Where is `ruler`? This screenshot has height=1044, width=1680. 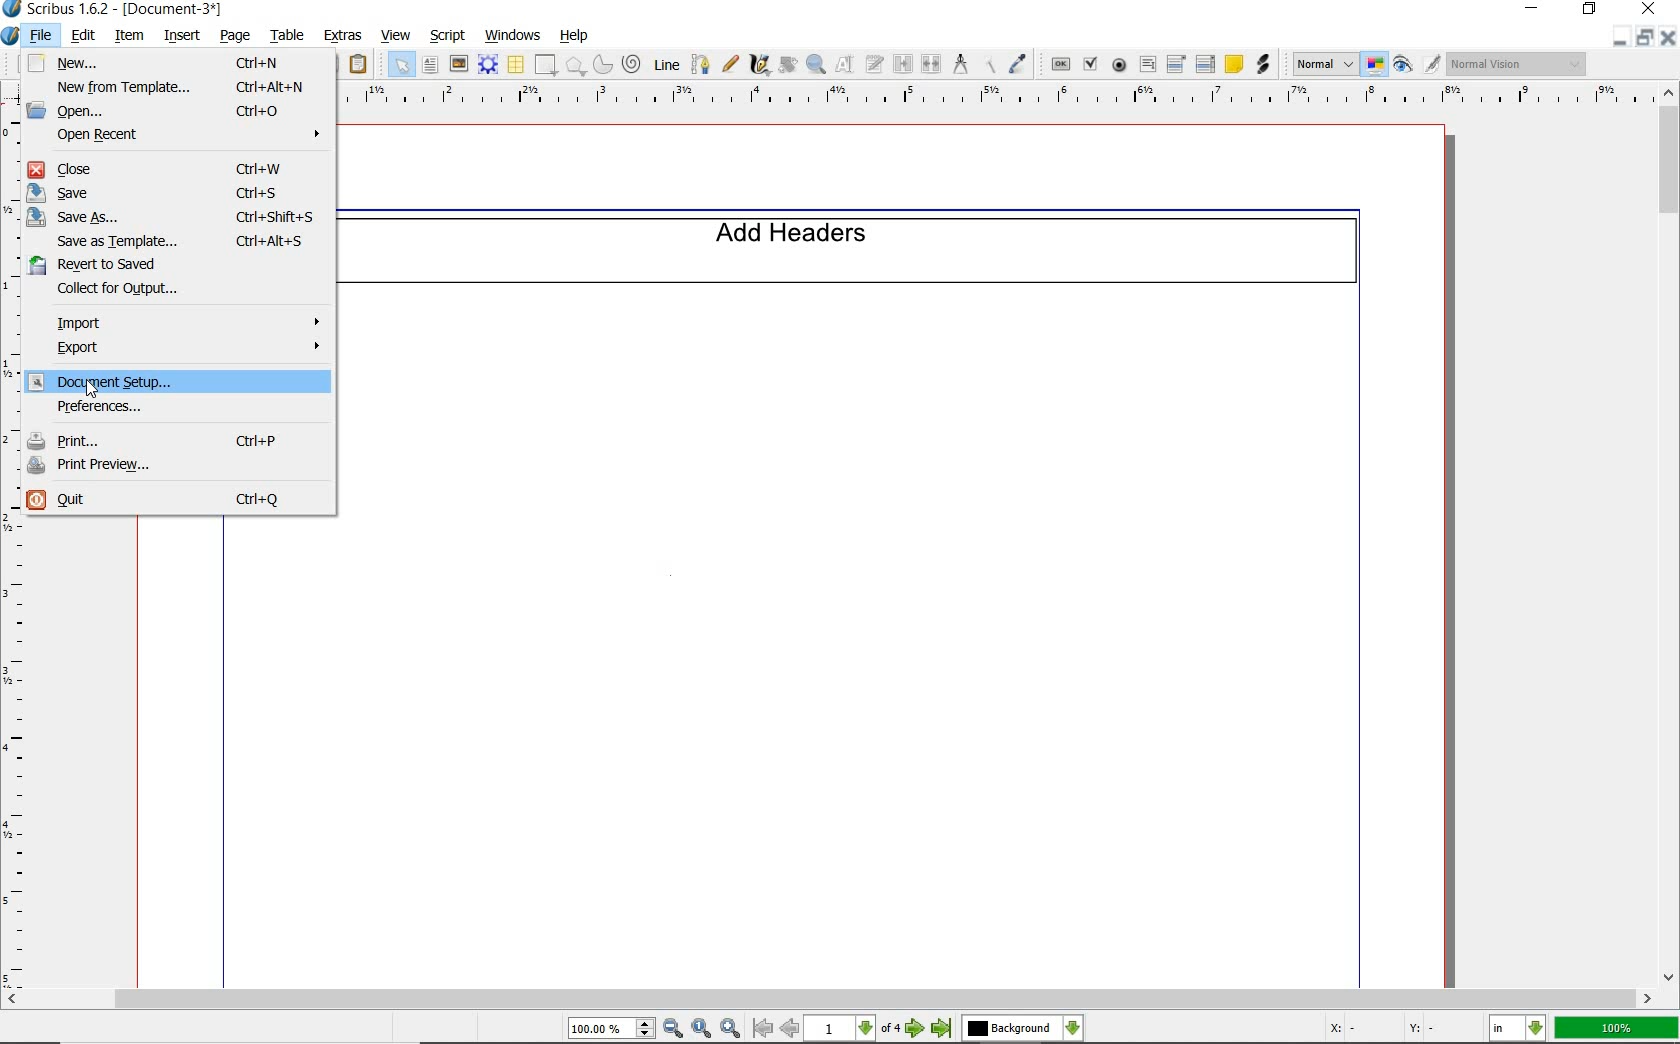 ruler is located at coordinates (993, 100).